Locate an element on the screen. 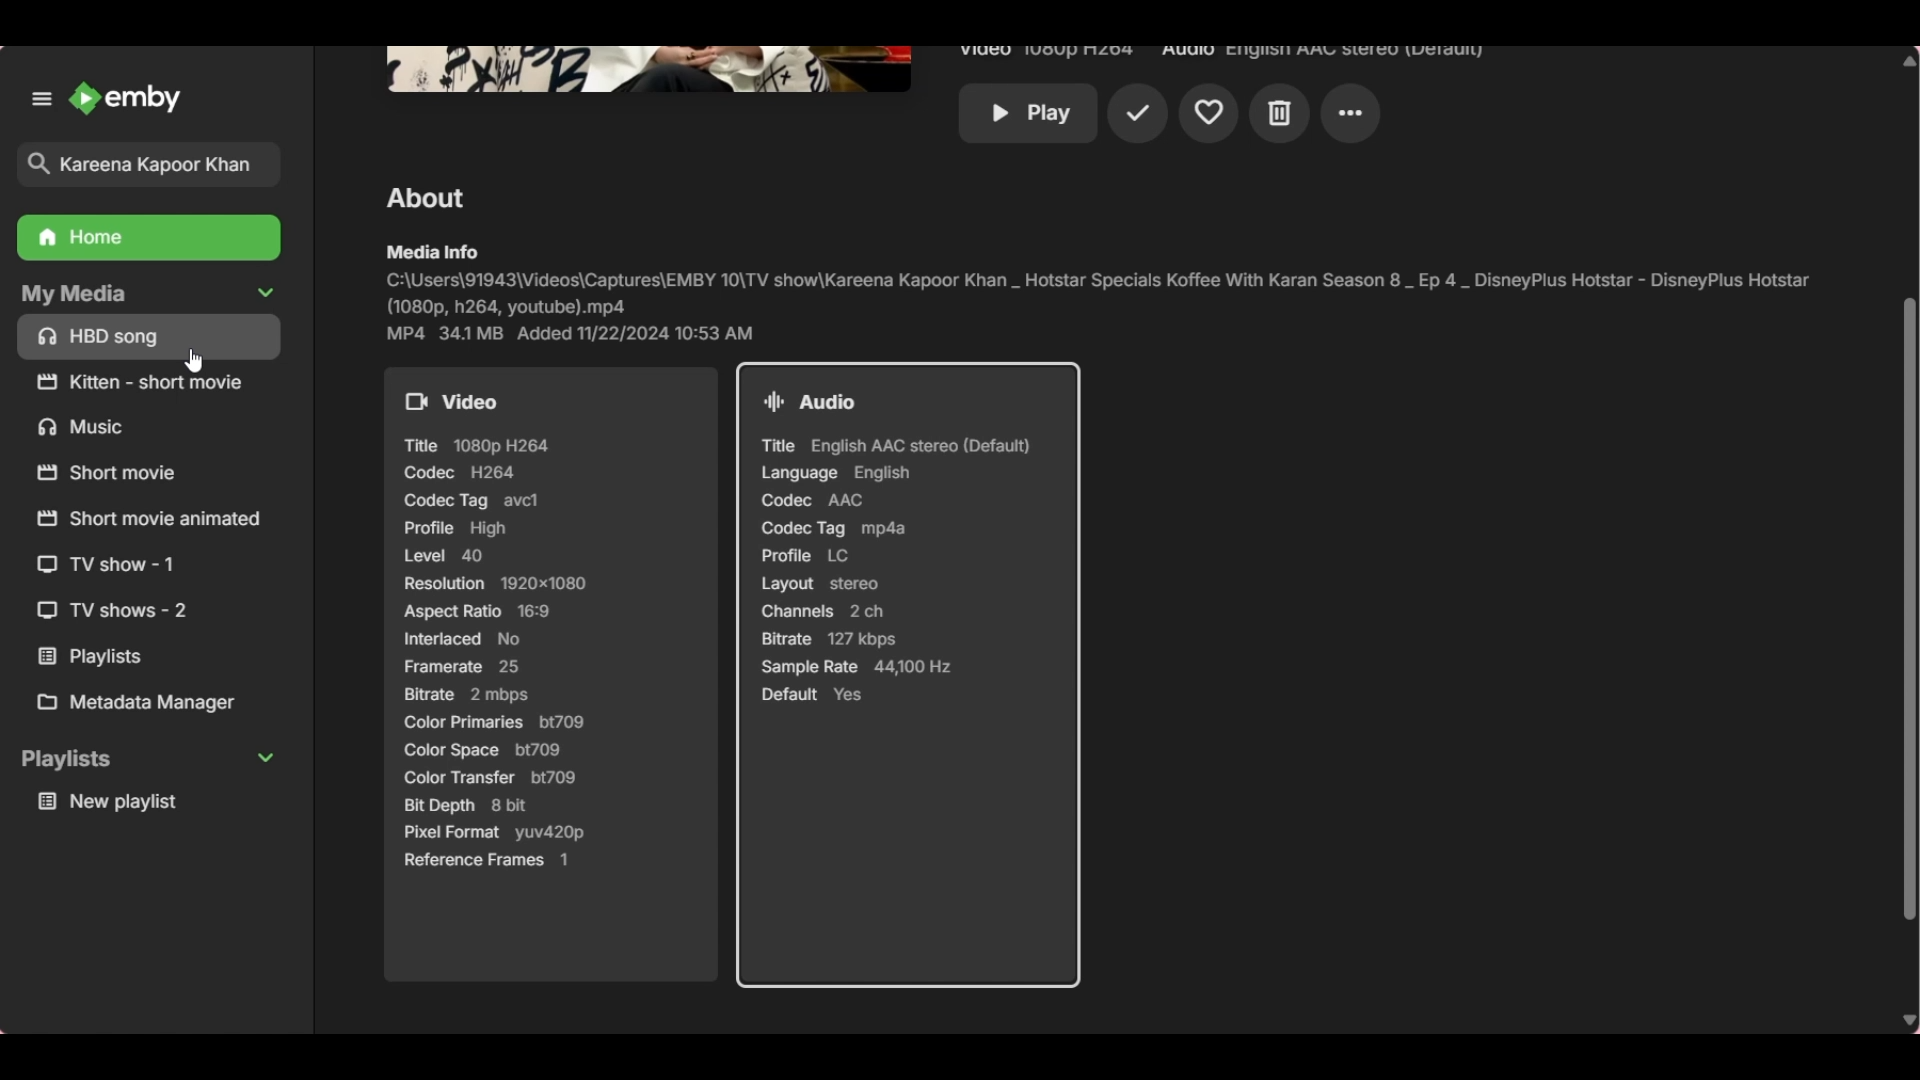 This screenshot has height=1080, width=1920.  is located at coordinates (1022, 113).